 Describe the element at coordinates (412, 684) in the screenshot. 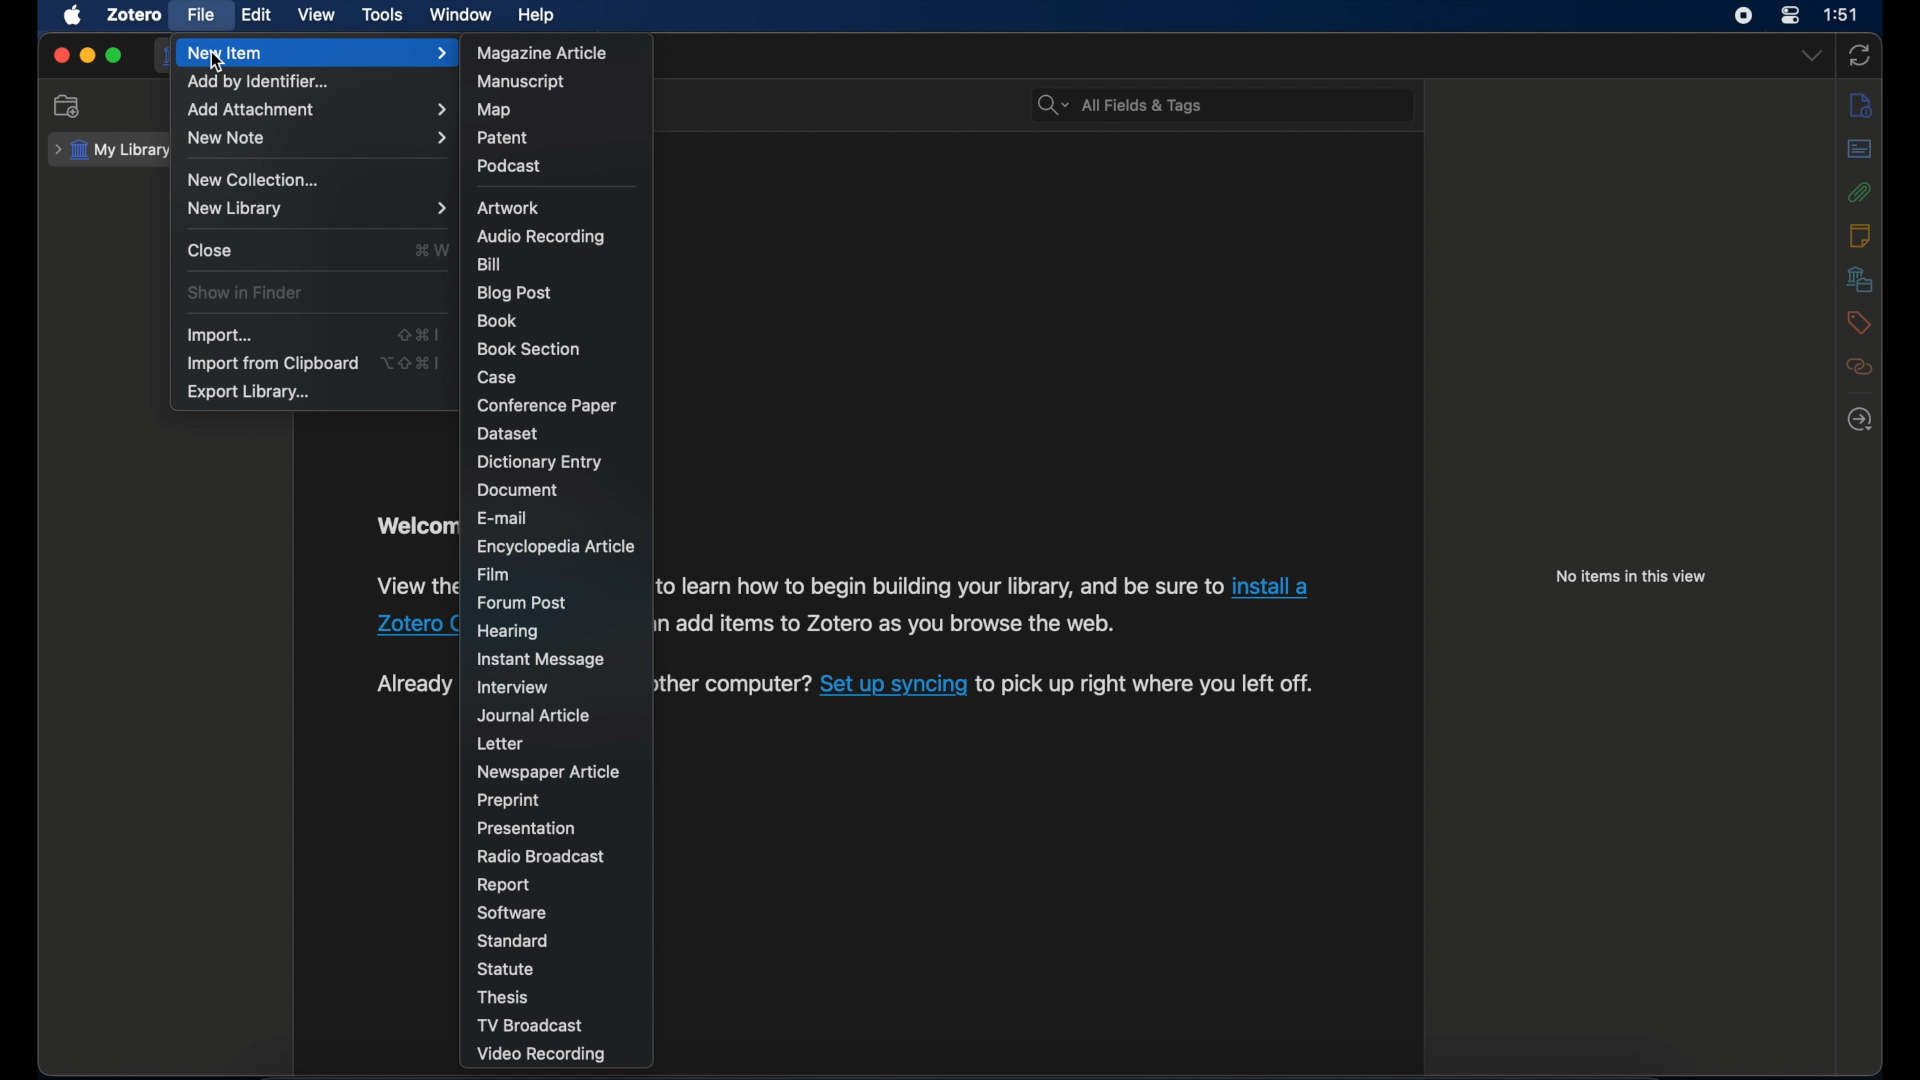

I see `Already` at that location.